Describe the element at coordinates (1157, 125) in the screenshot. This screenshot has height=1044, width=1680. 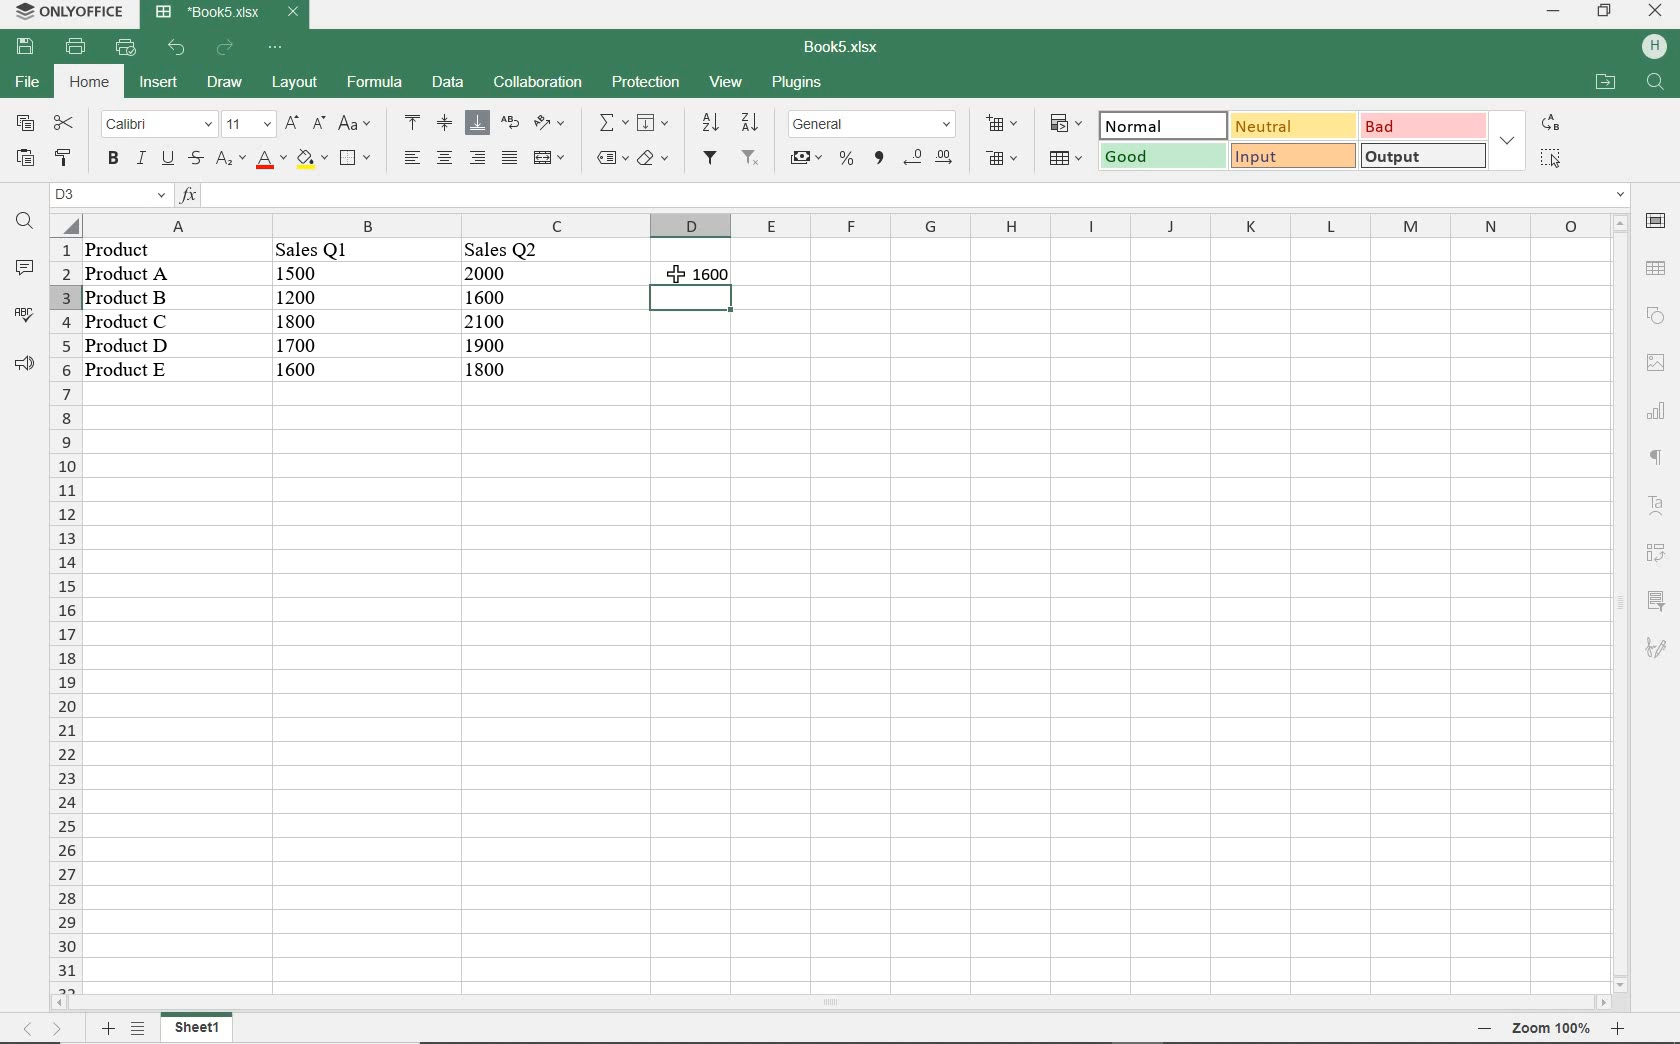
I see `normal` at that location.